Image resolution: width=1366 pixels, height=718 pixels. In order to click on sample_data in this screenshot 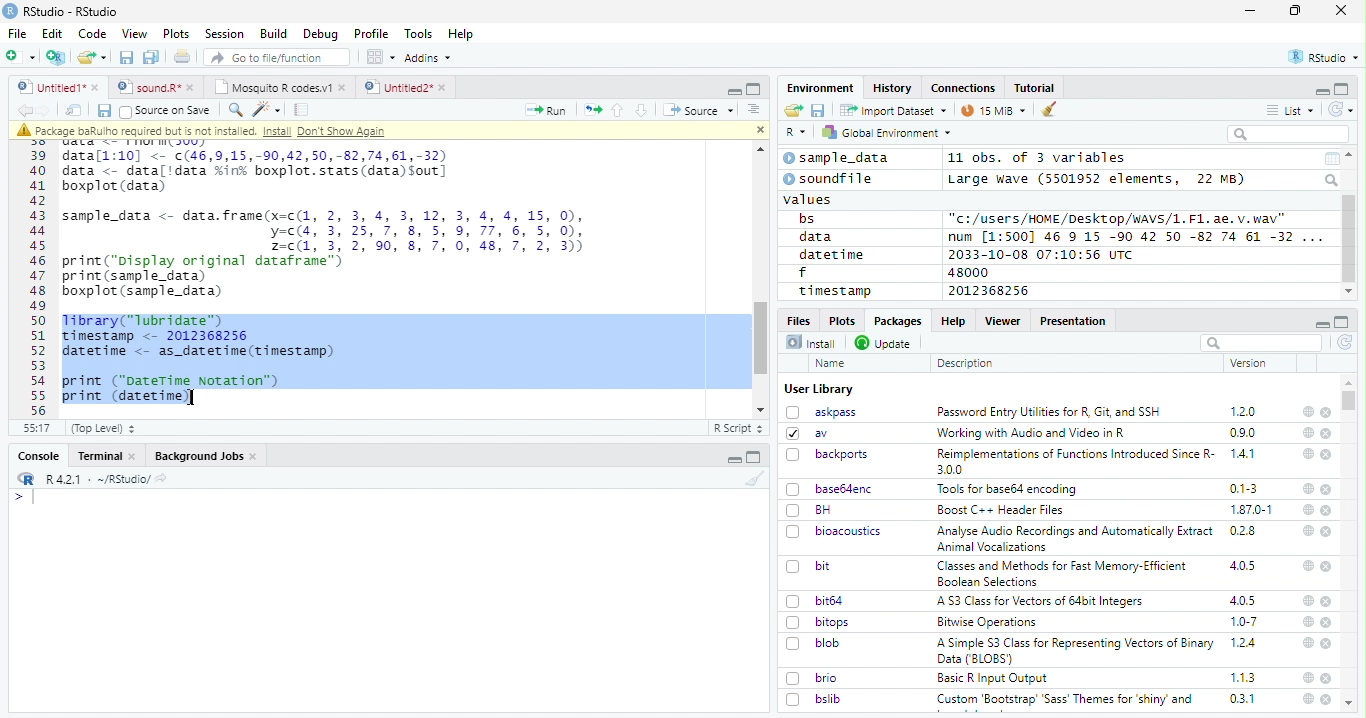, I will do `click(839, 158)`.